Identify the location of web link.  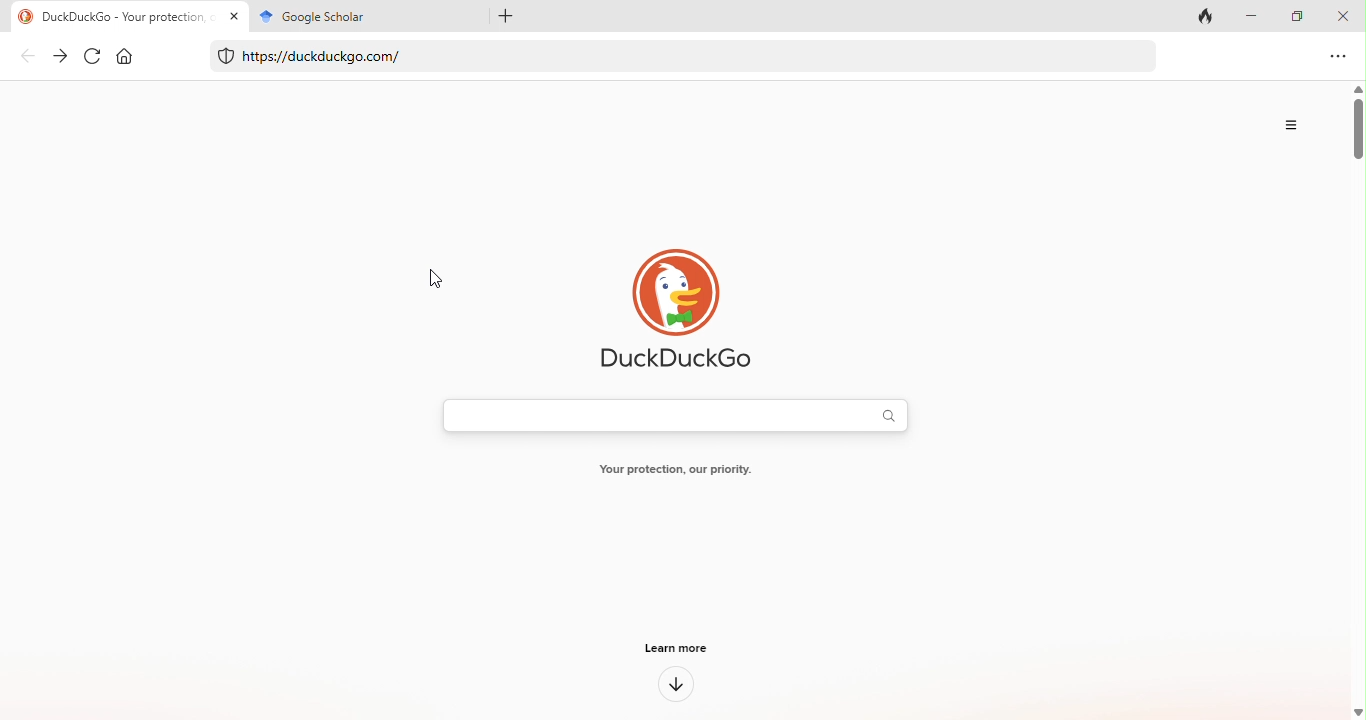
(681, 55).